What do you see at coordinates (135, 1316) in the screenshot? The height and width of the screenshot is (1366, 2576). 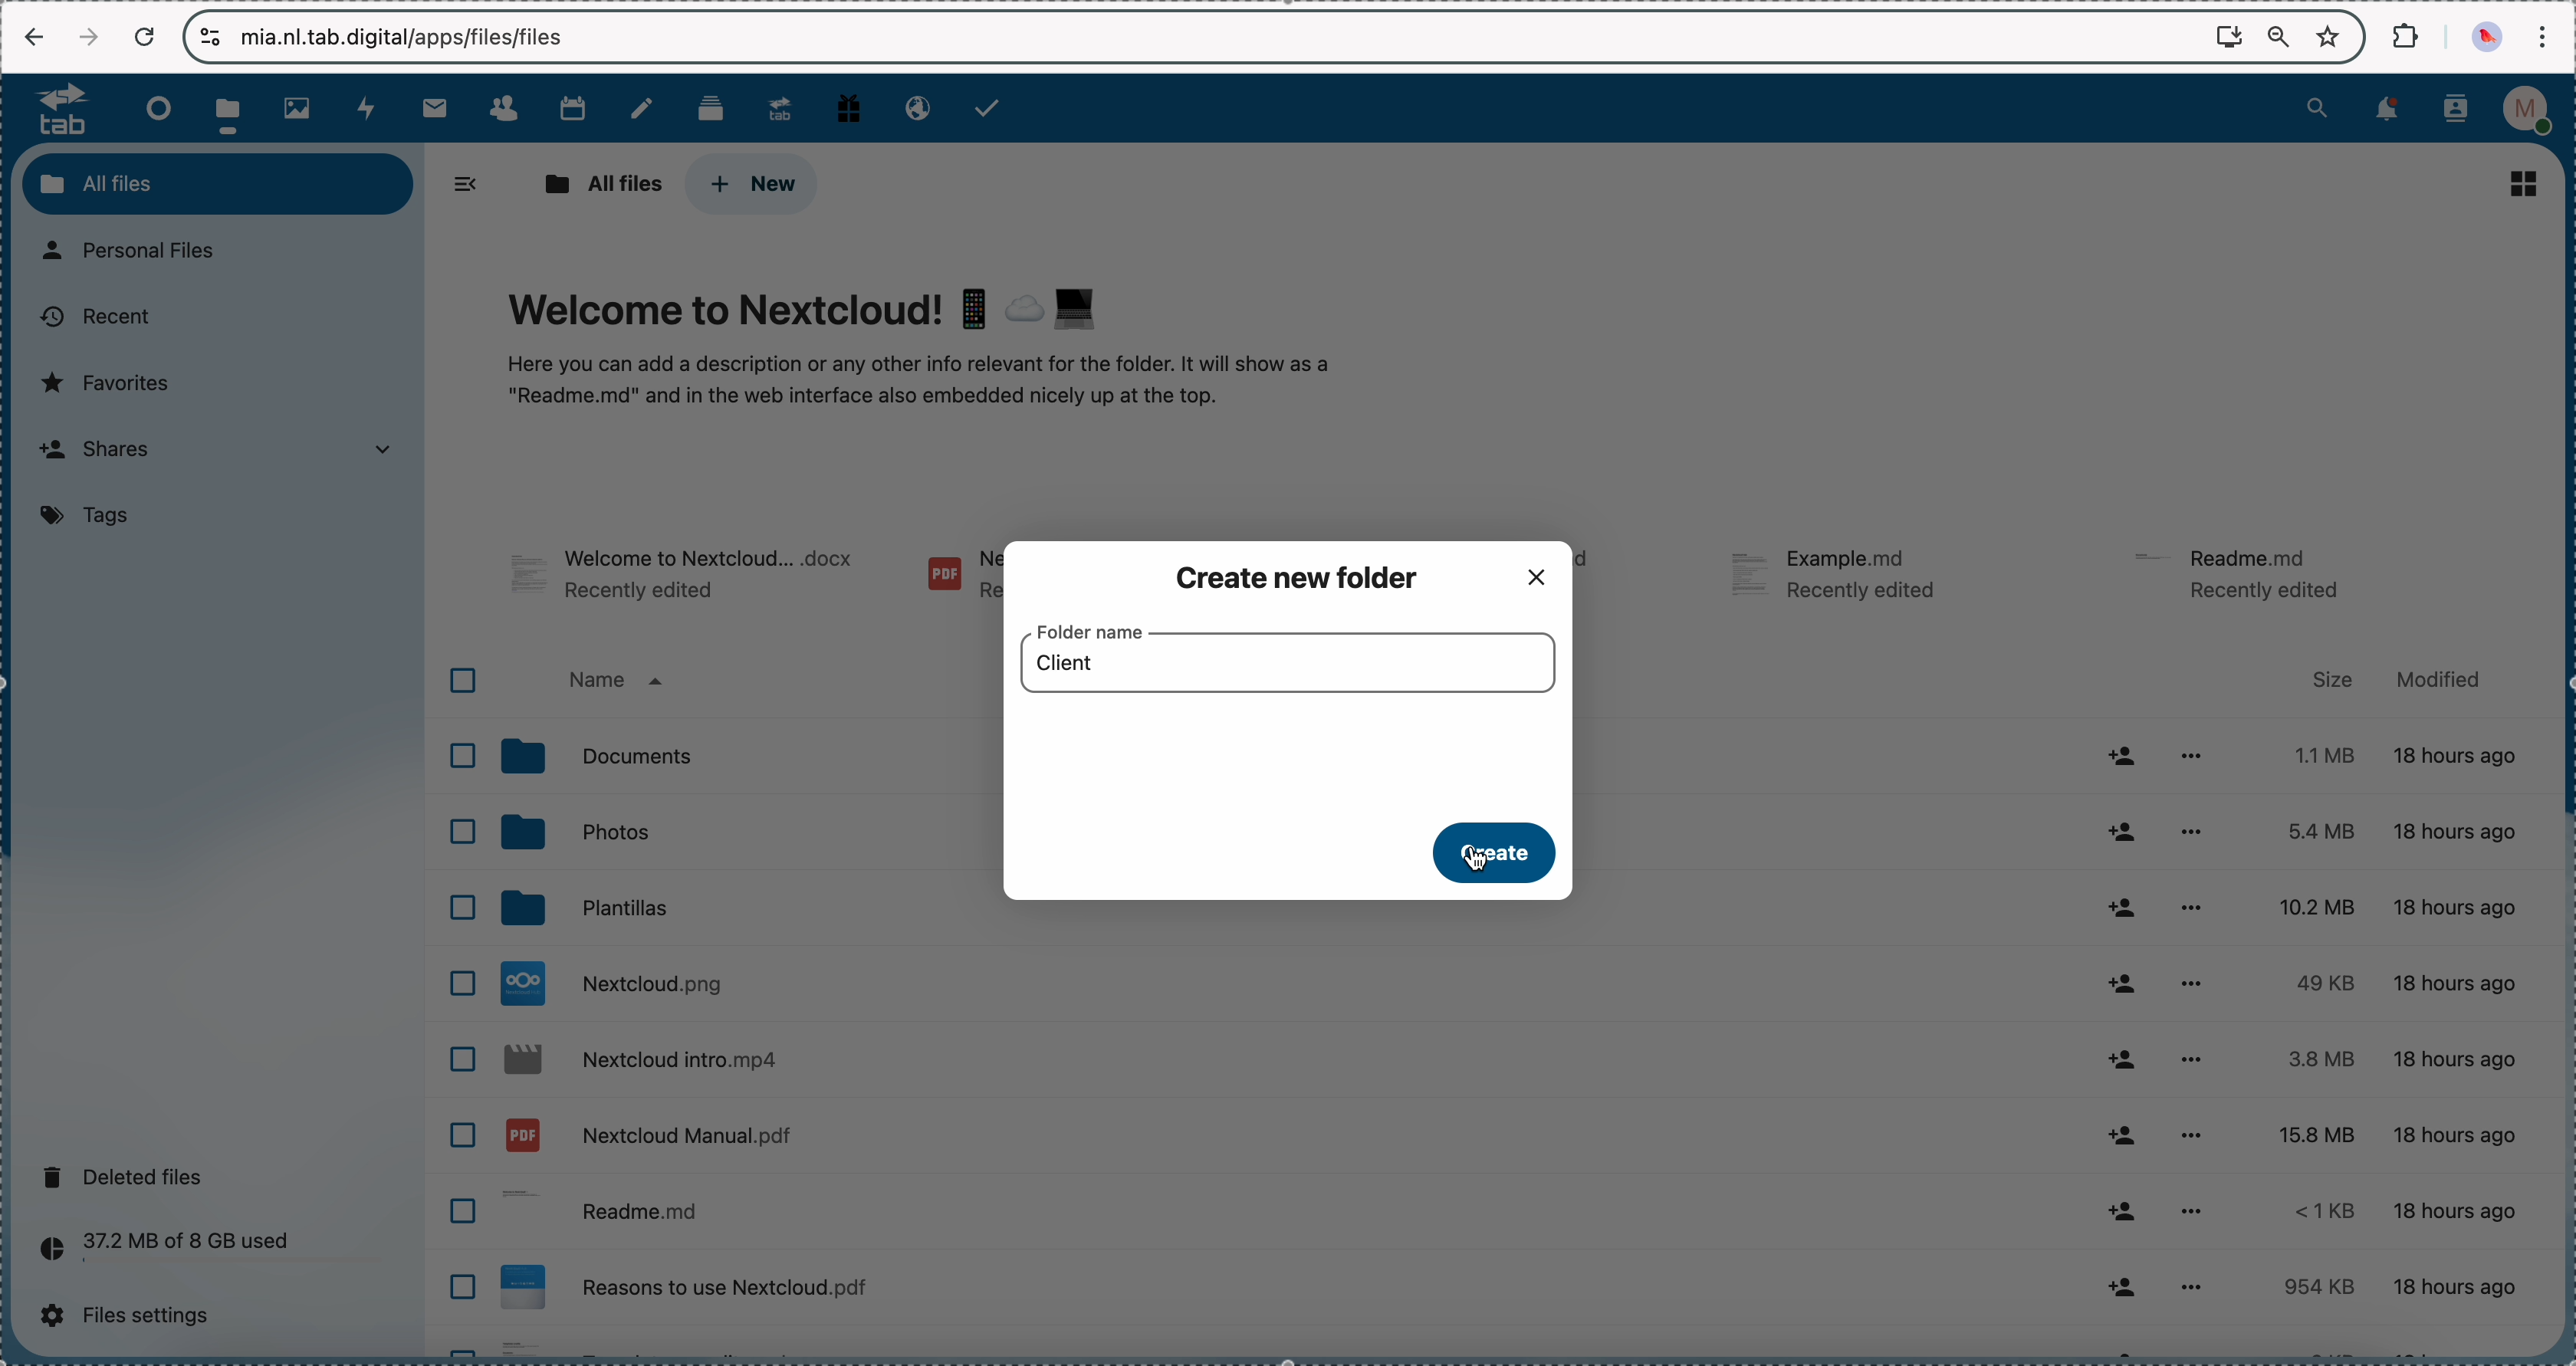 I see `files settings` at bounding box center [135, 1316].